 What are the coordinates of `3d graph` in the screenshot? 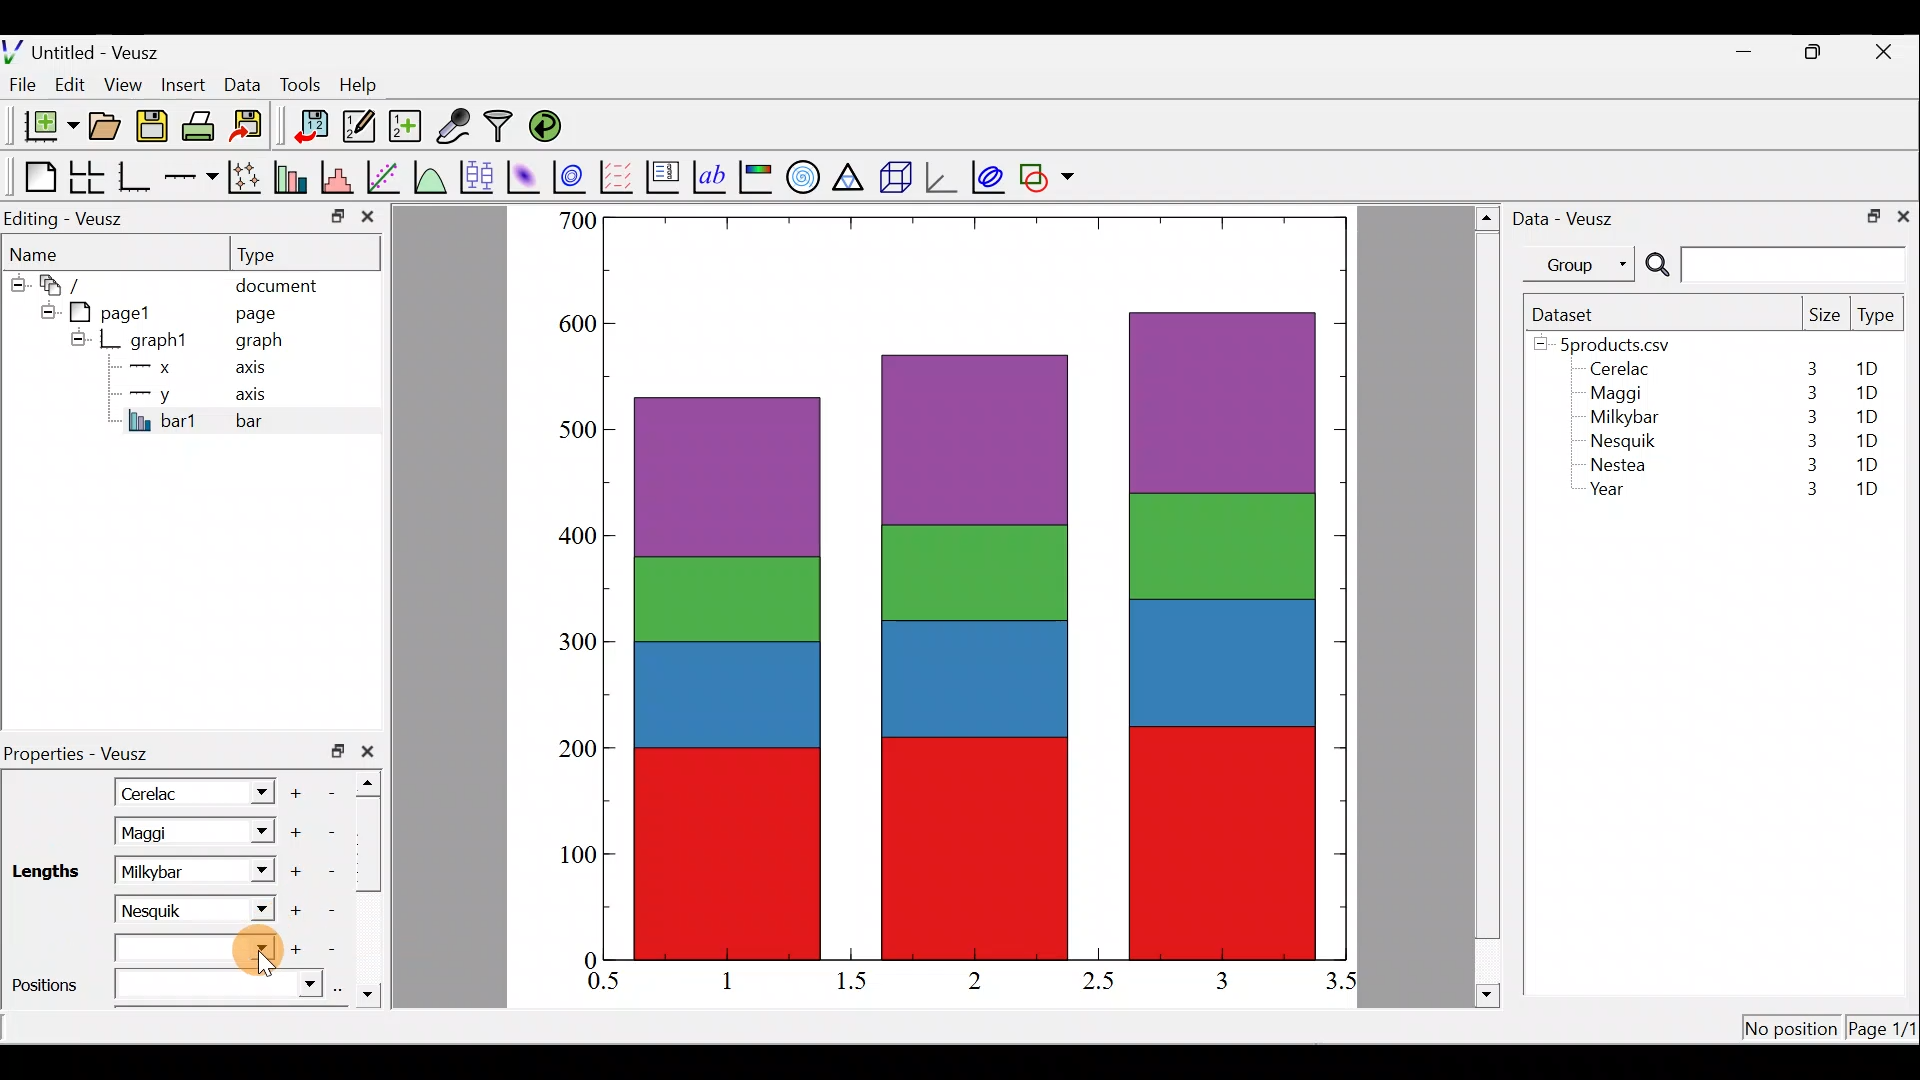 It's located at (941, 175).